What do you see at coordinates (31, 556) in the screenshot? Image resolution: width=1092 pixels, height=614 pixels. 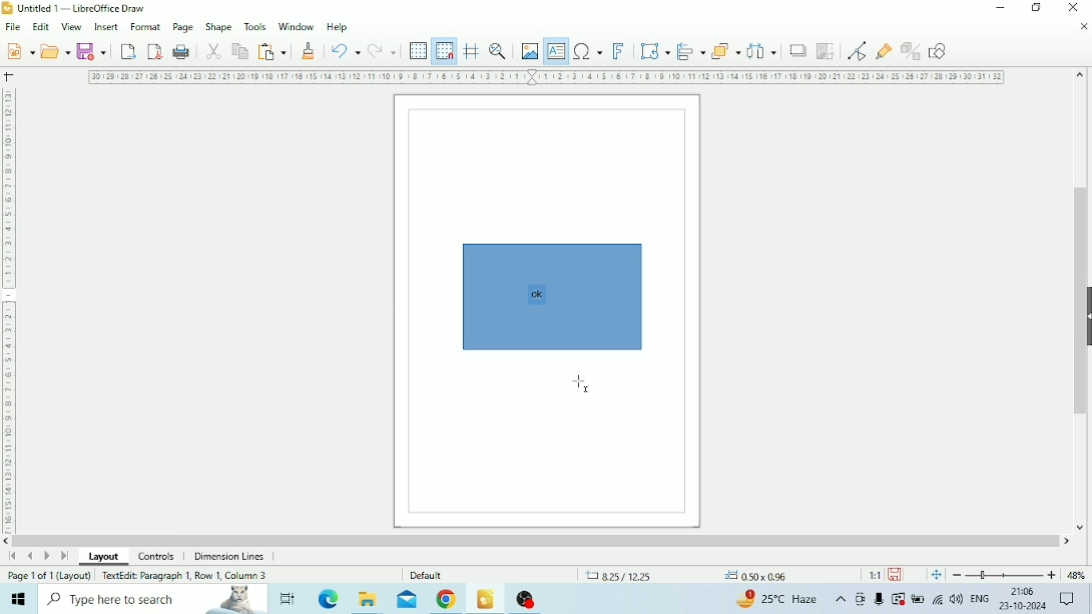 I see `Scroll to previous page` at bounding box center [31, 556].